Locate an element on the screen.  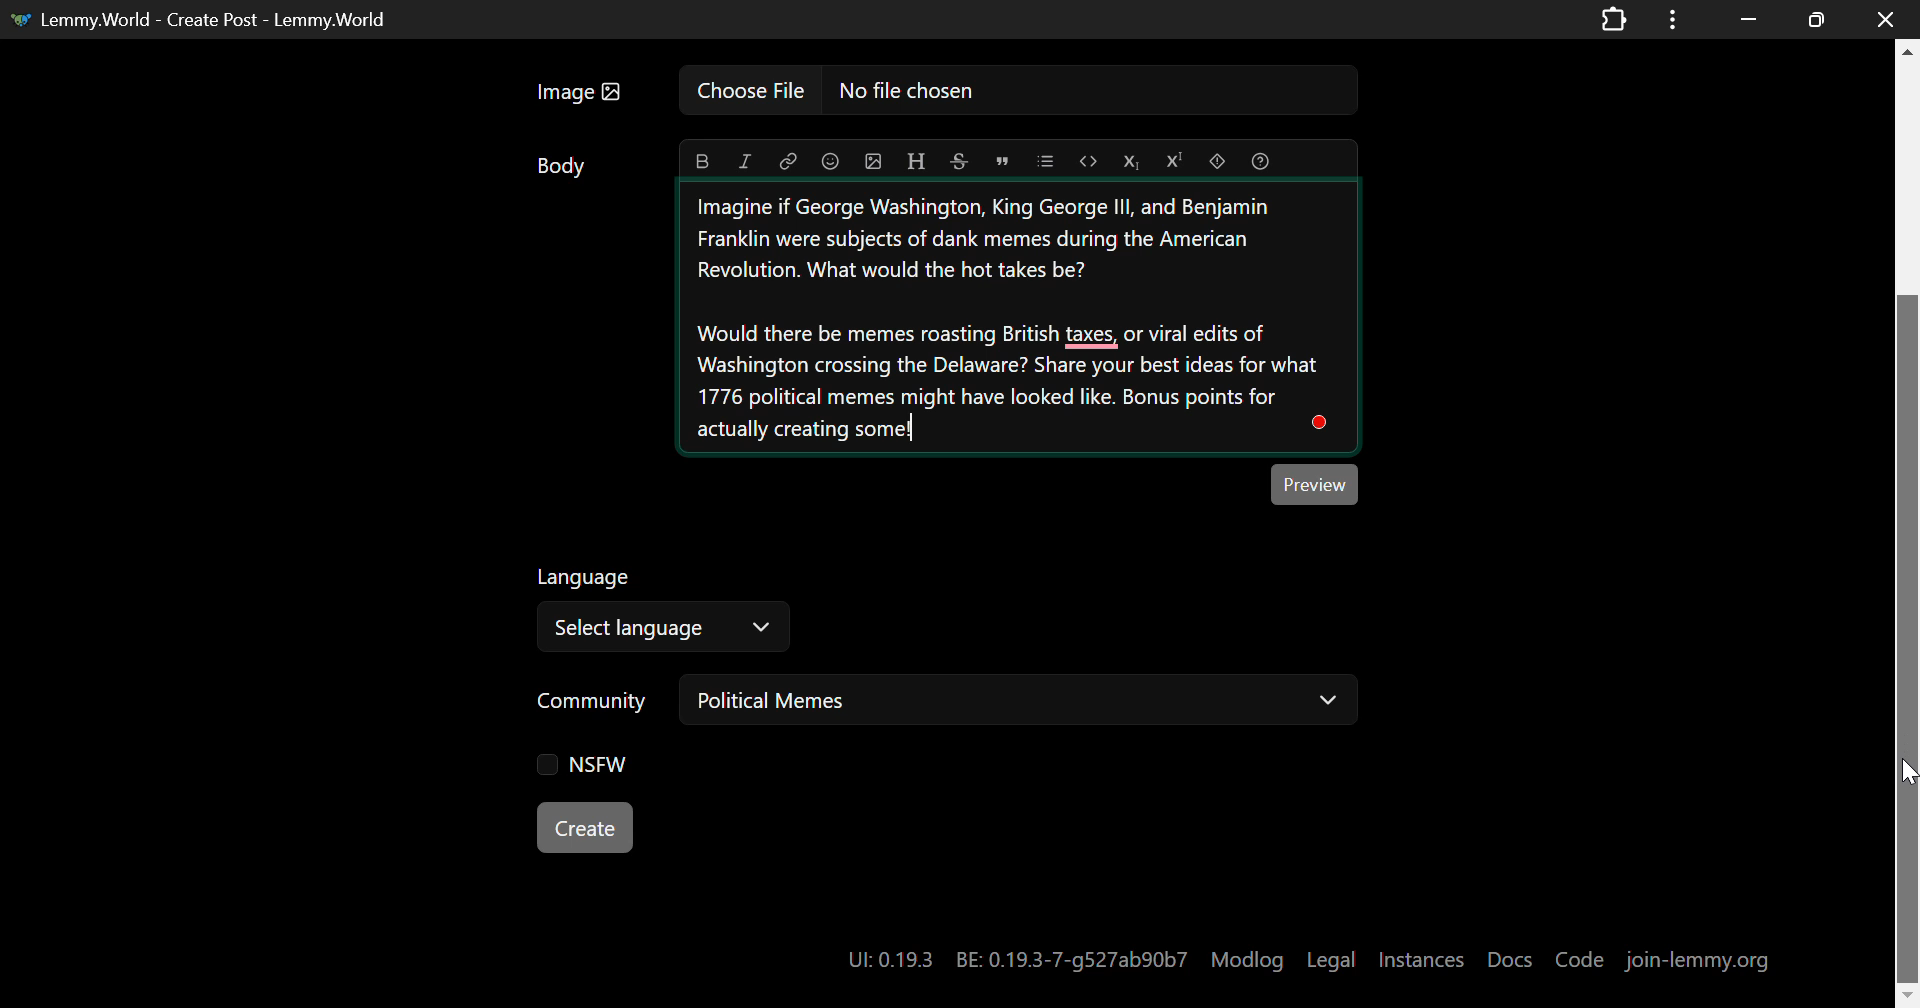
Formatting Help is located at coordinates (1258, 162).